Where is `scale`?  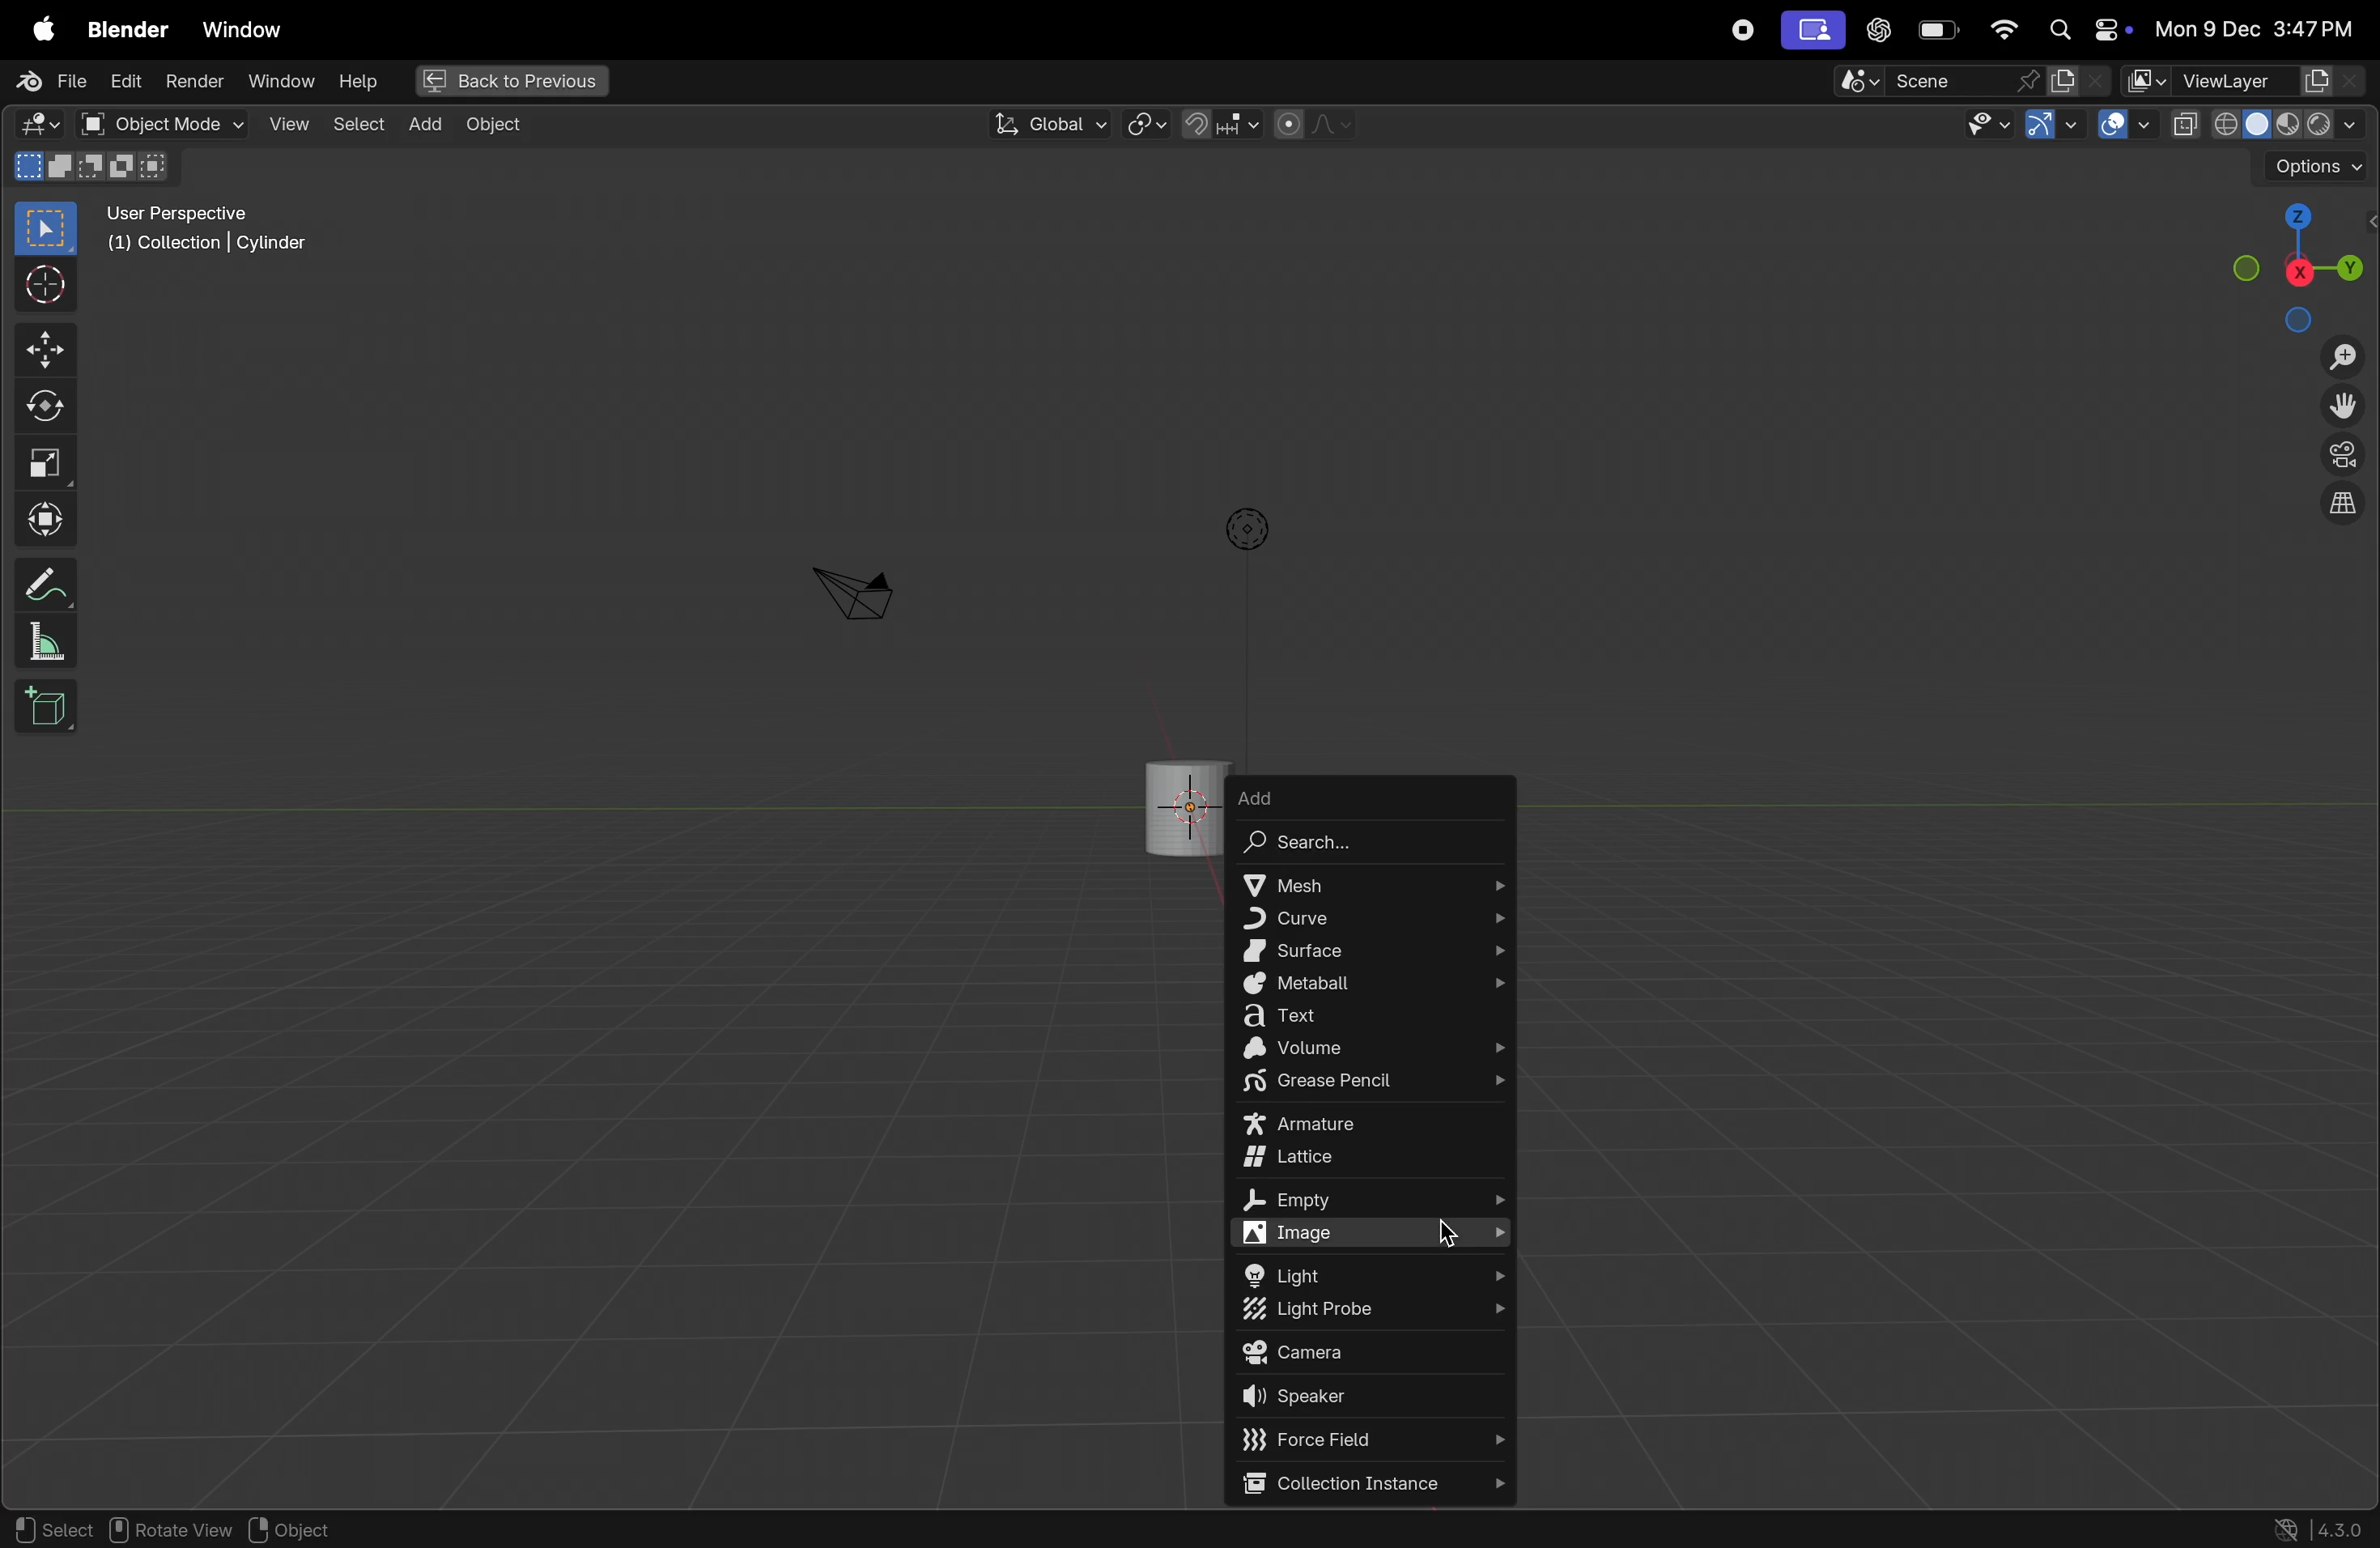 scale is located at coordinates (45, 463).